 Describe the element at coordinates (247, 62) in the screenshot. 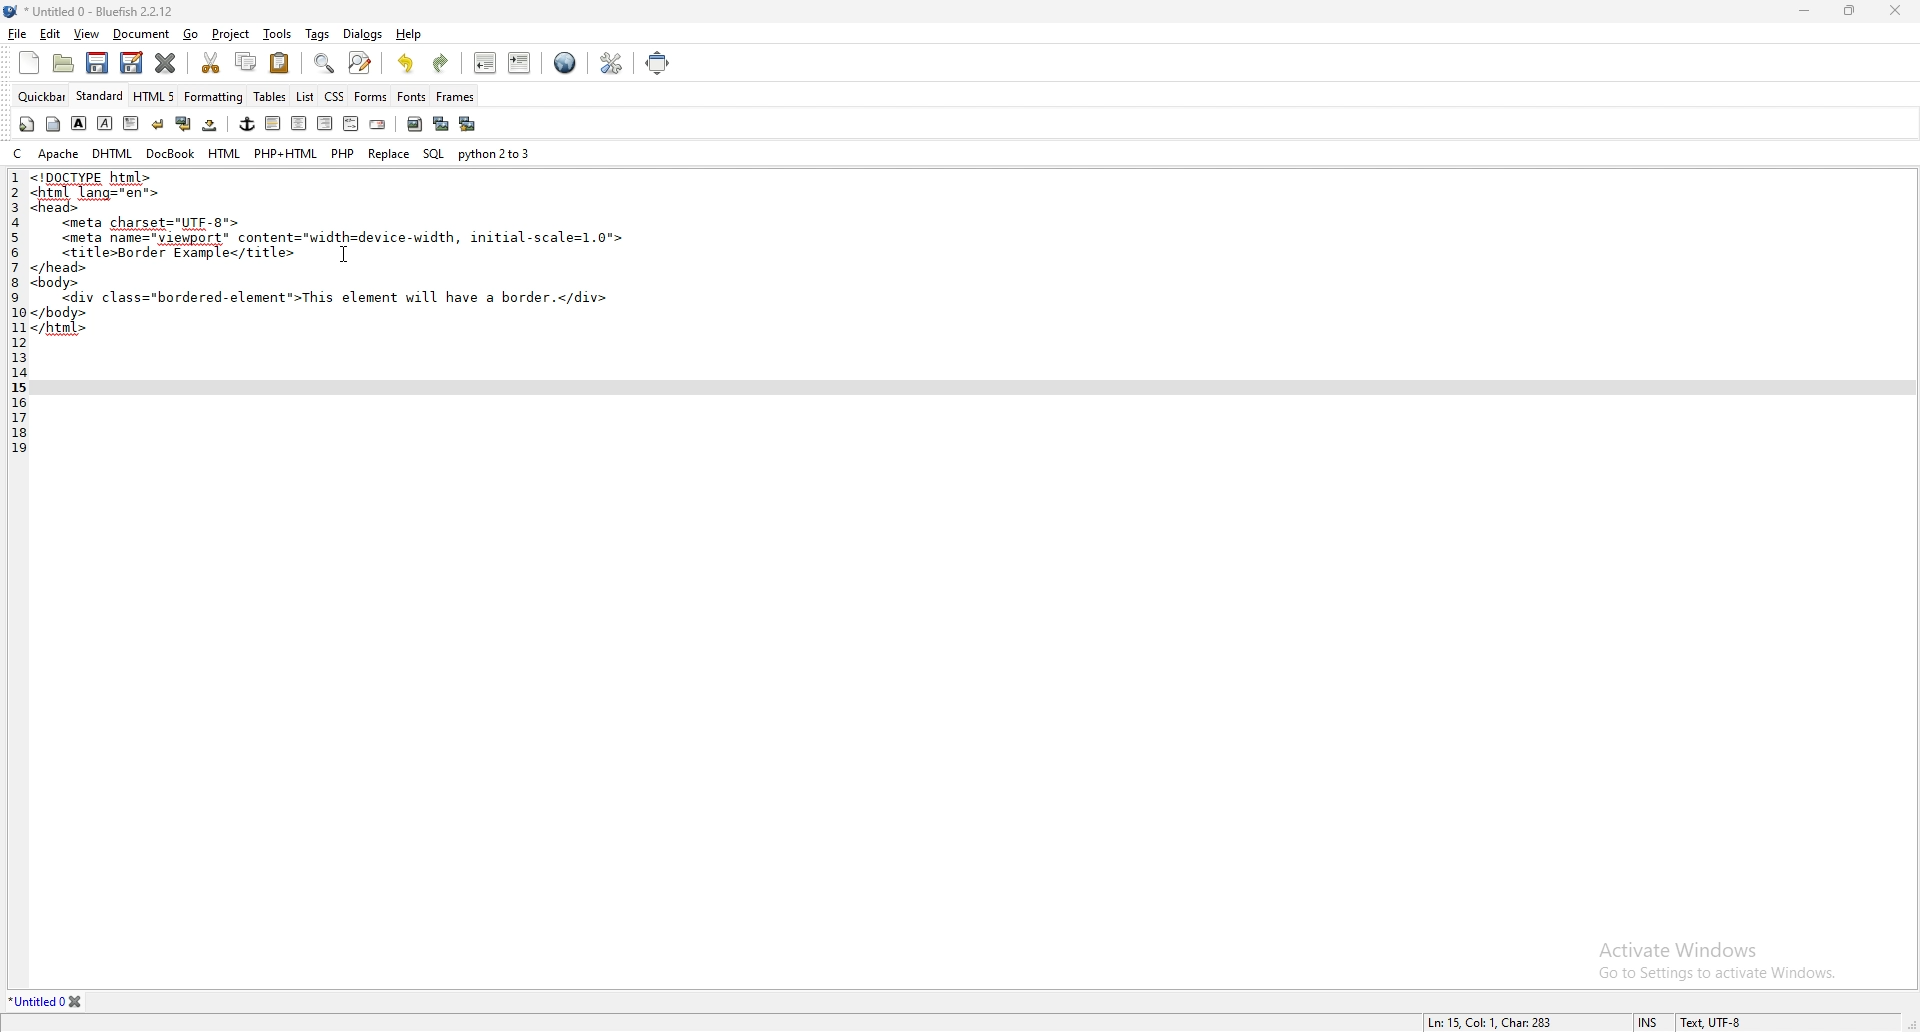

I see `copy` at that location.